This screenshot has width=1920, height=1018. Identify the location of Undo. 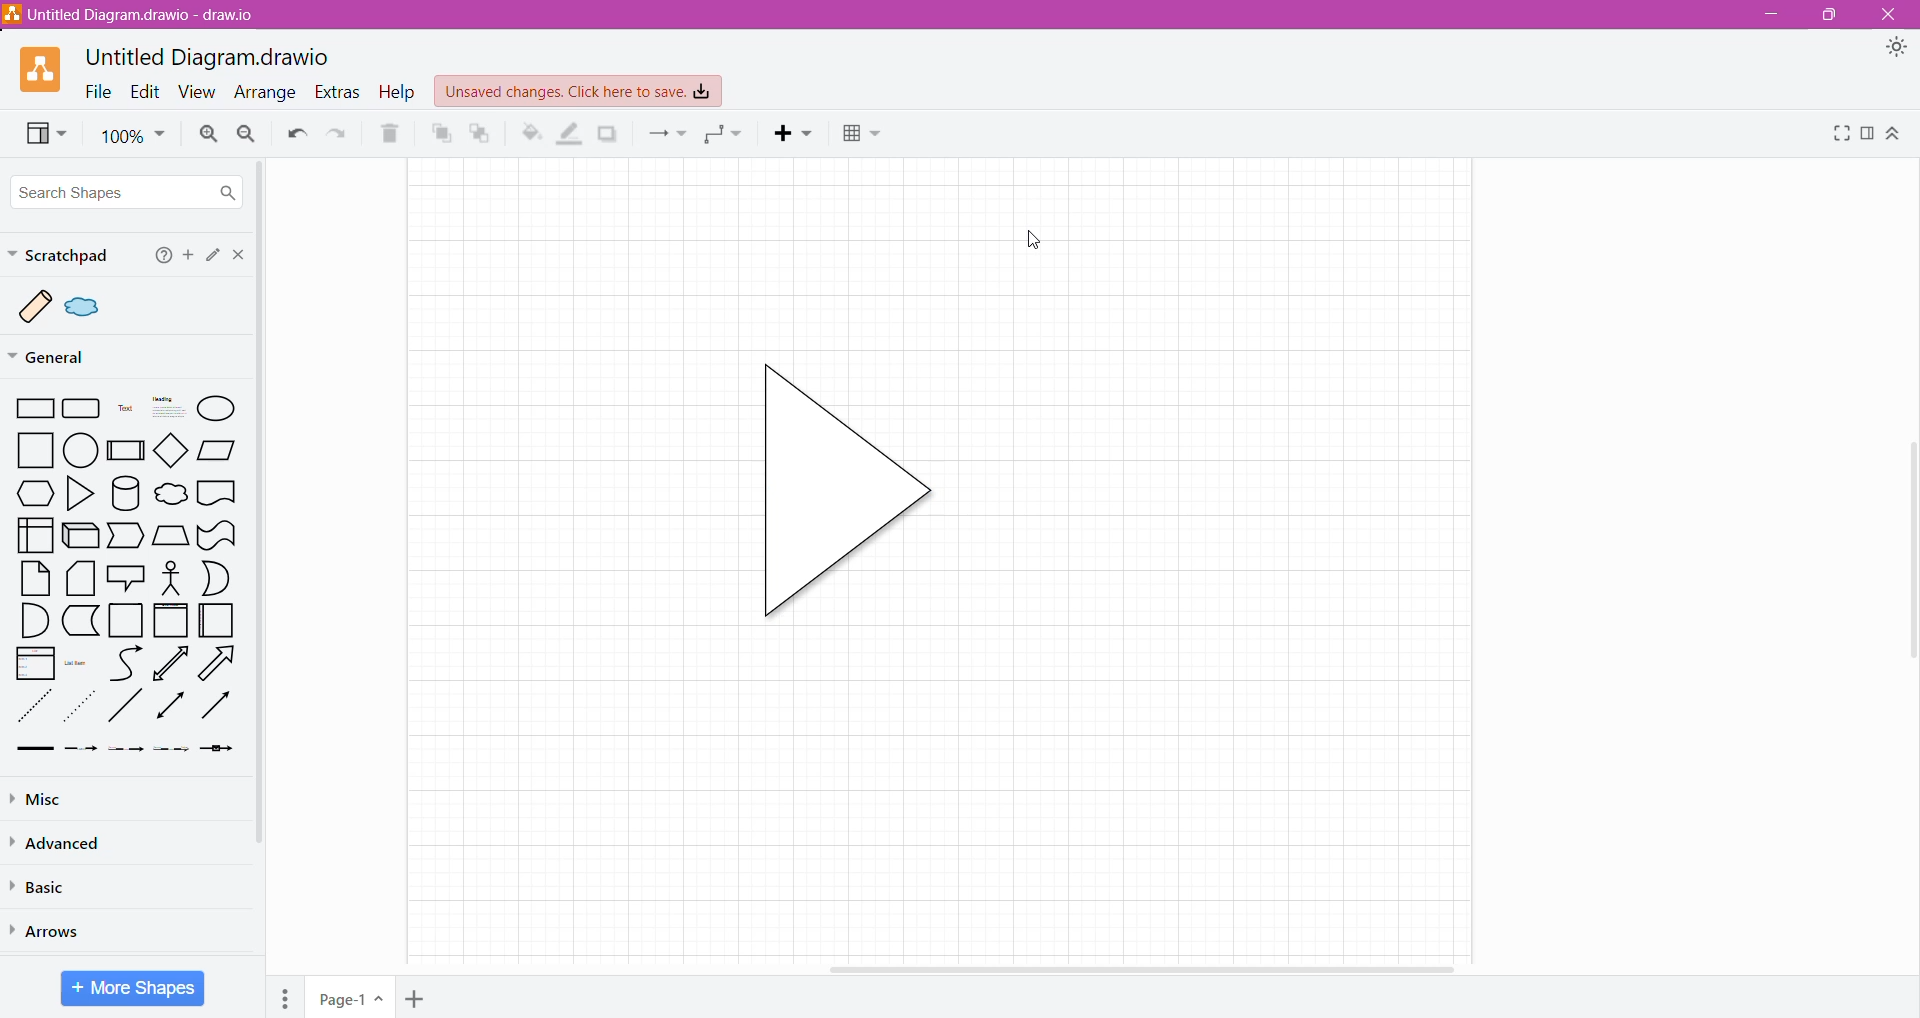
(291, 134).